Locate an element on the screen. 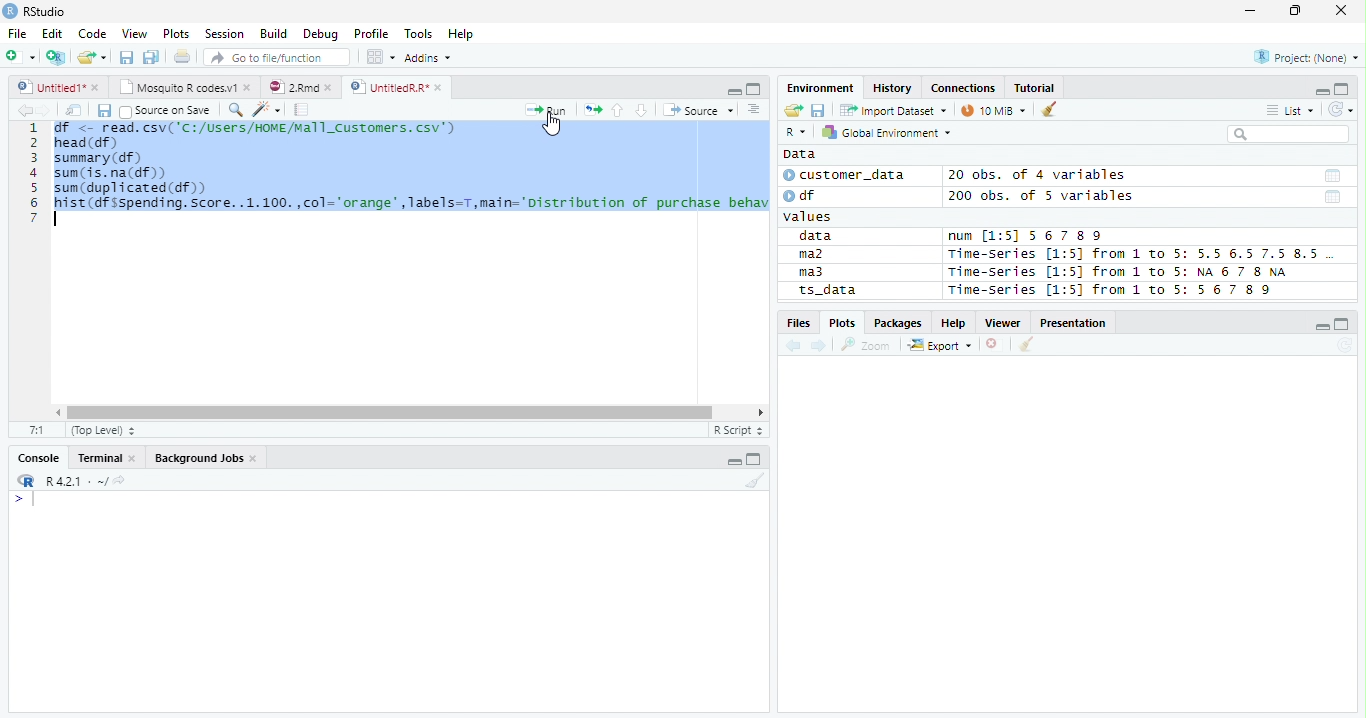 The width and height of the screenshot is (1366, 718). ie. <~ FEAR. CSVL 'CL/ USEFI / NINE /aT LENT InerS. Cov)

ead (df)

summary (df)

sun (is. na(df))

sum(duplicated(df))

hist (df Sspending. Score. .1.100. ,col="orange" , Tabels=T,main="Distribution of purchase behav
| is located at coordinates (413, 176).